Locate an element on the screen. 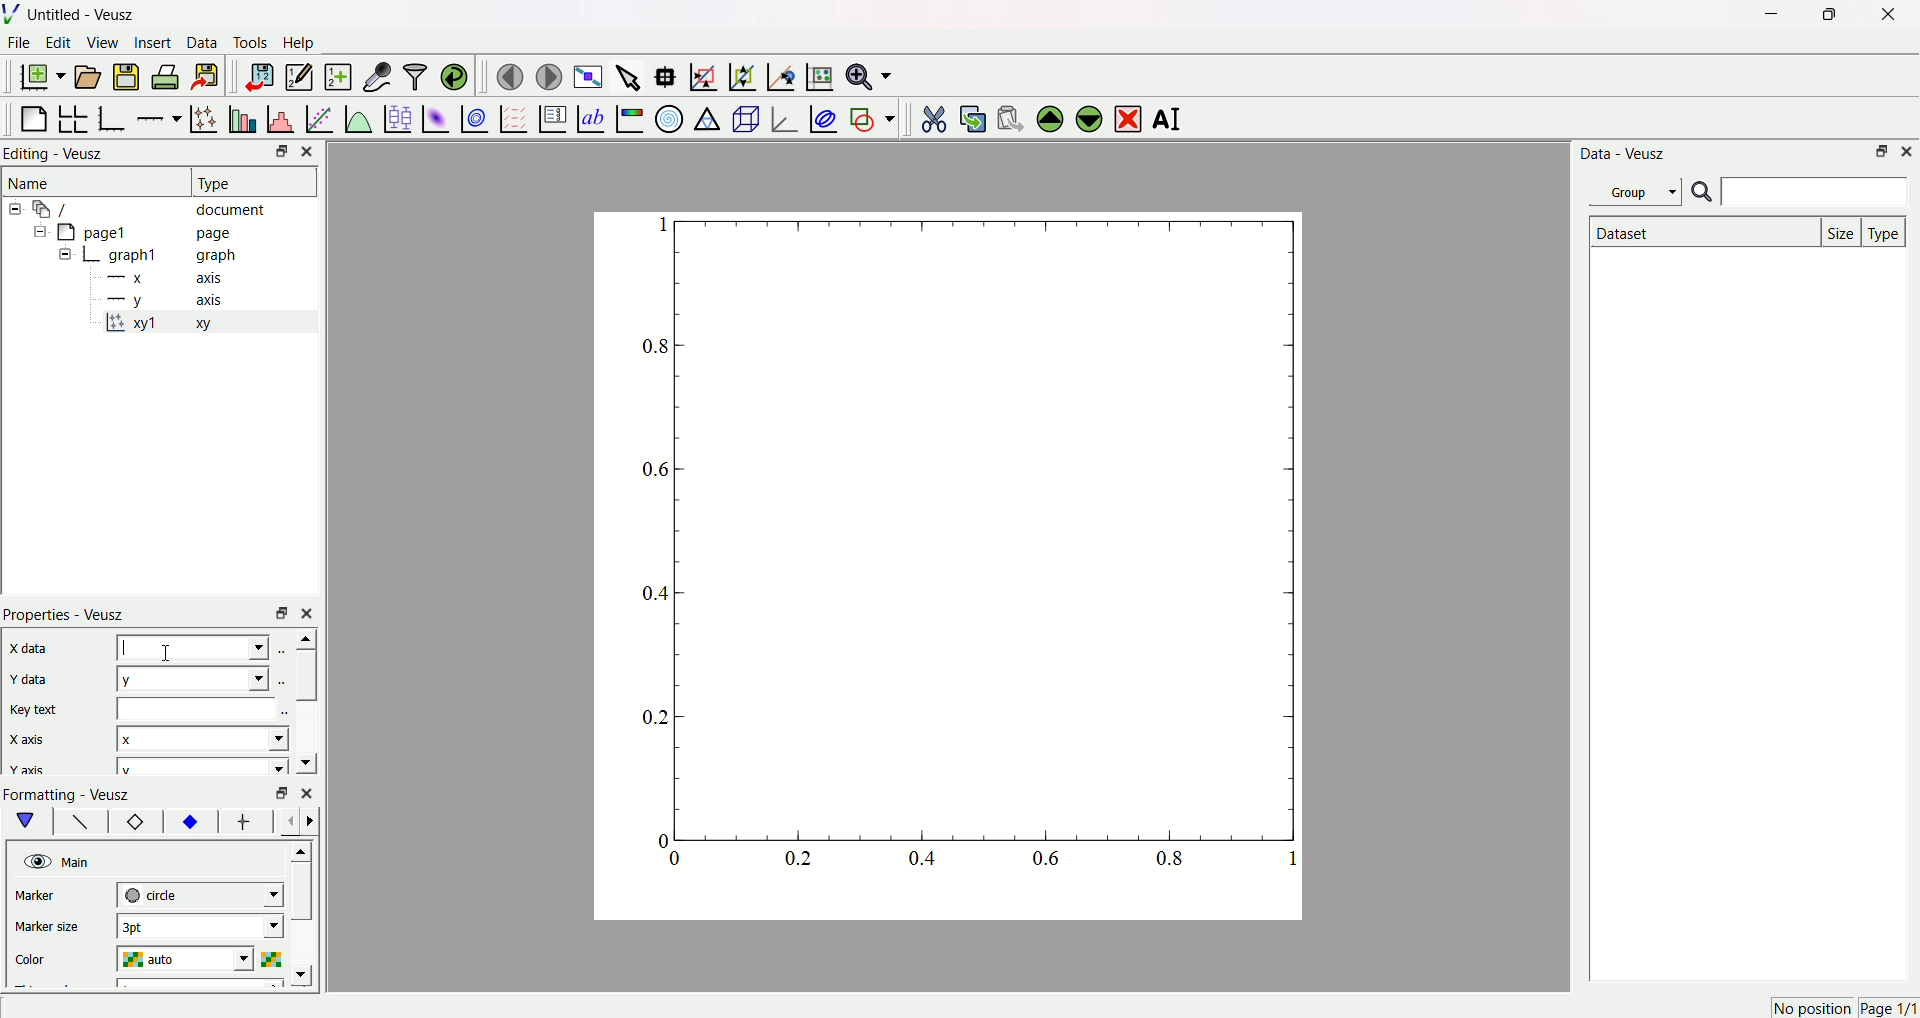 The image size is (1920, 1018). base graphs is located at coordinates (114, 116).